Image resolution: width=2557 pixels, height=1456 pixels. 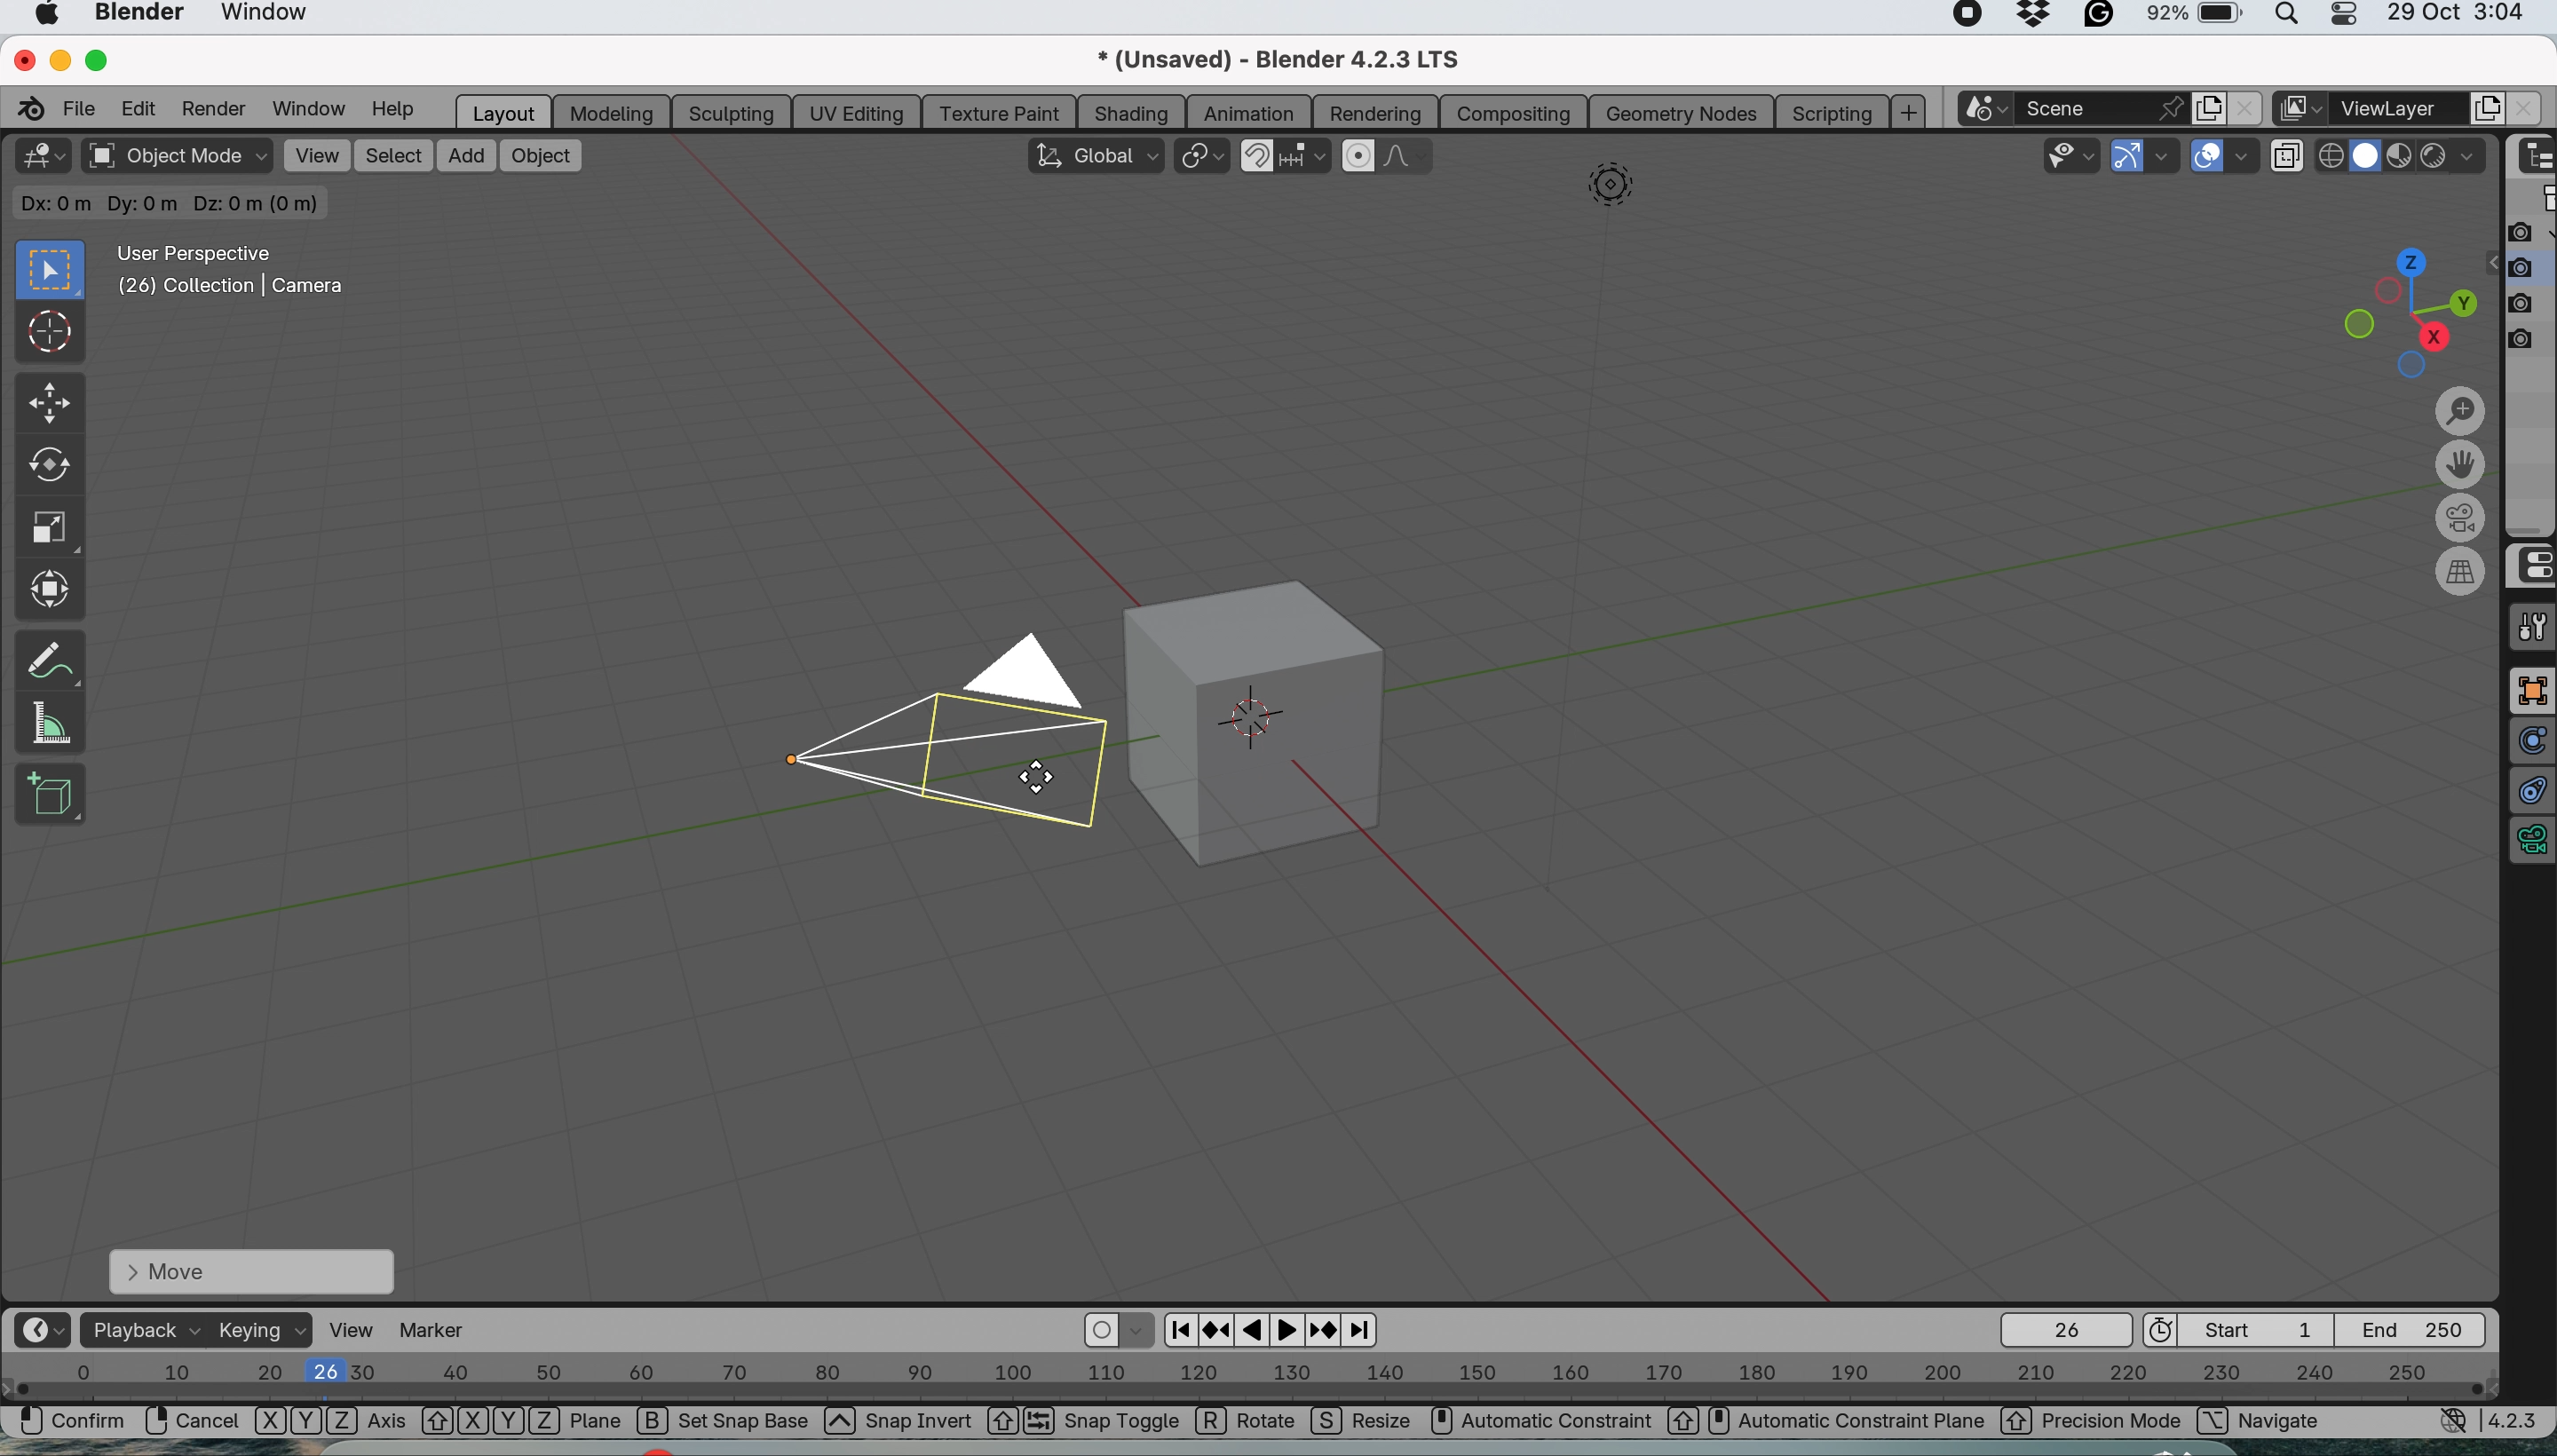 What do you see at coordinates (1363, 1331) in the screenshot?
I see `next` at bounding box center [1363, 1331].